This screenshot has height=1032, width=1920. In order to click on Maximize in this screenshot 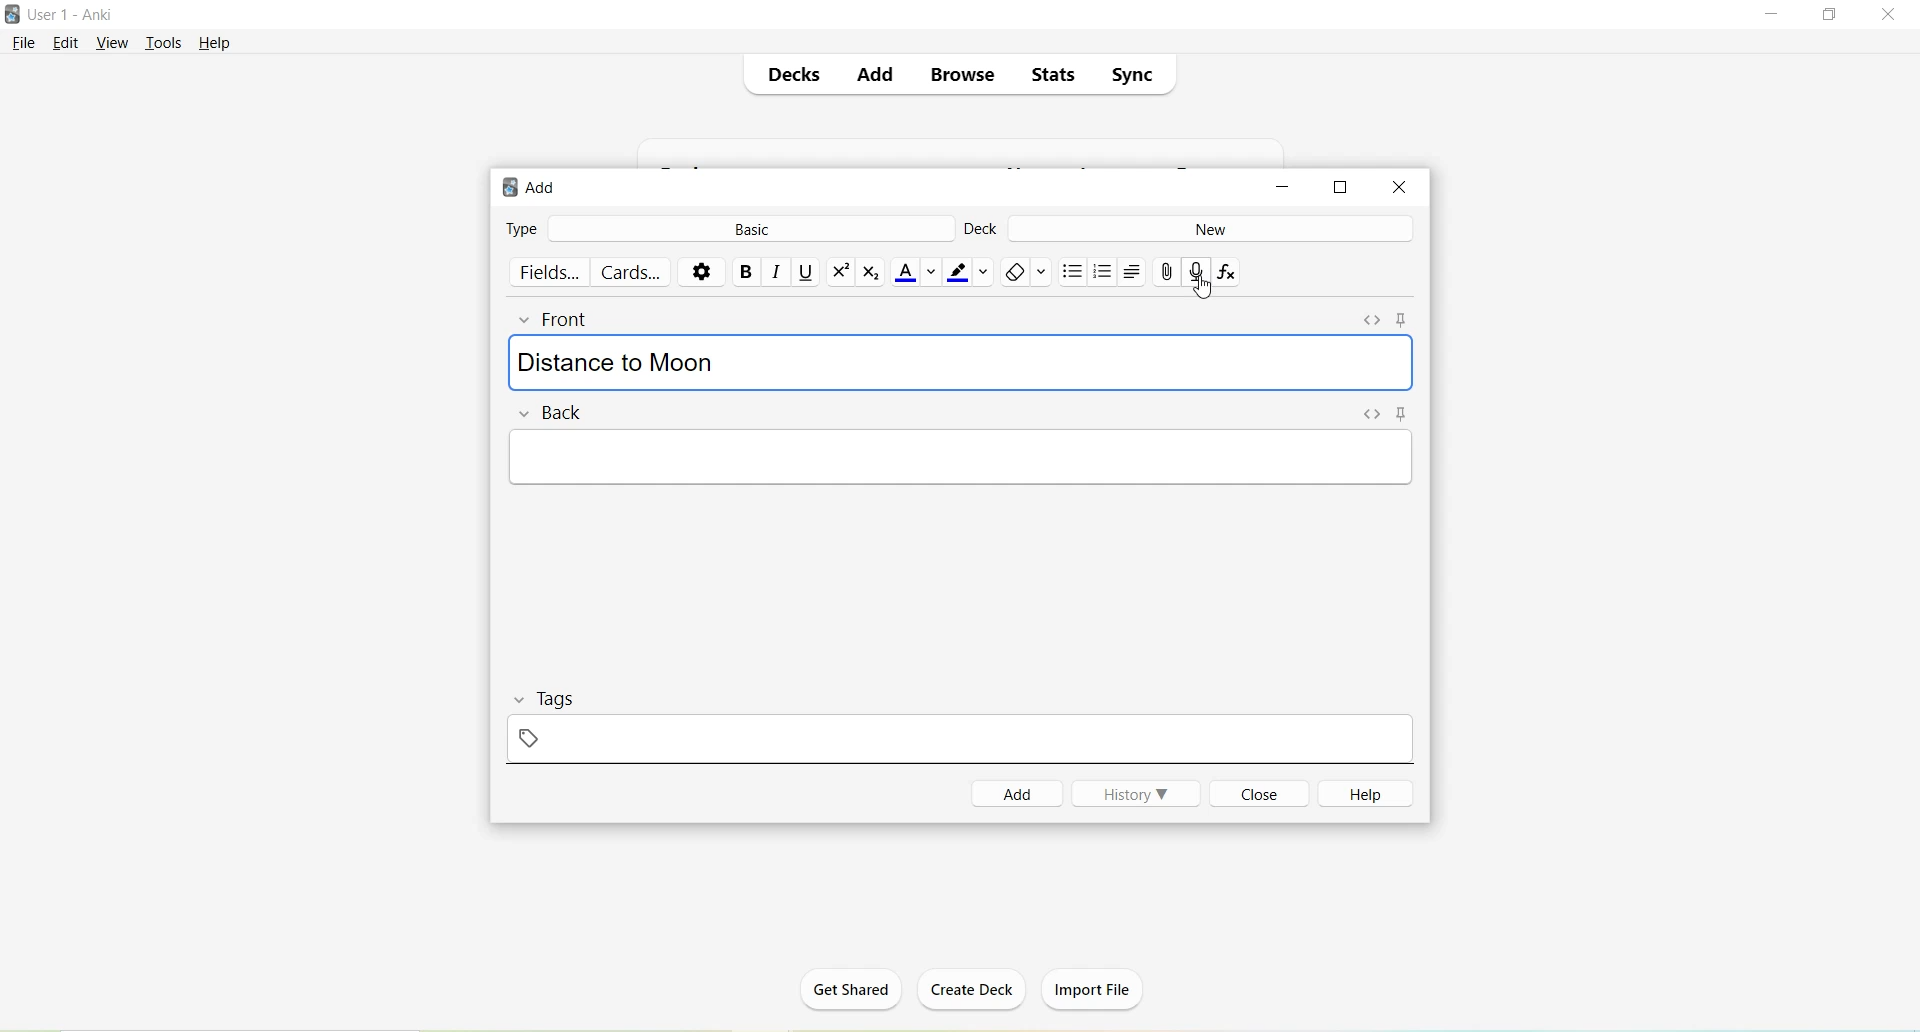, I will do `click(1830, 15)`.